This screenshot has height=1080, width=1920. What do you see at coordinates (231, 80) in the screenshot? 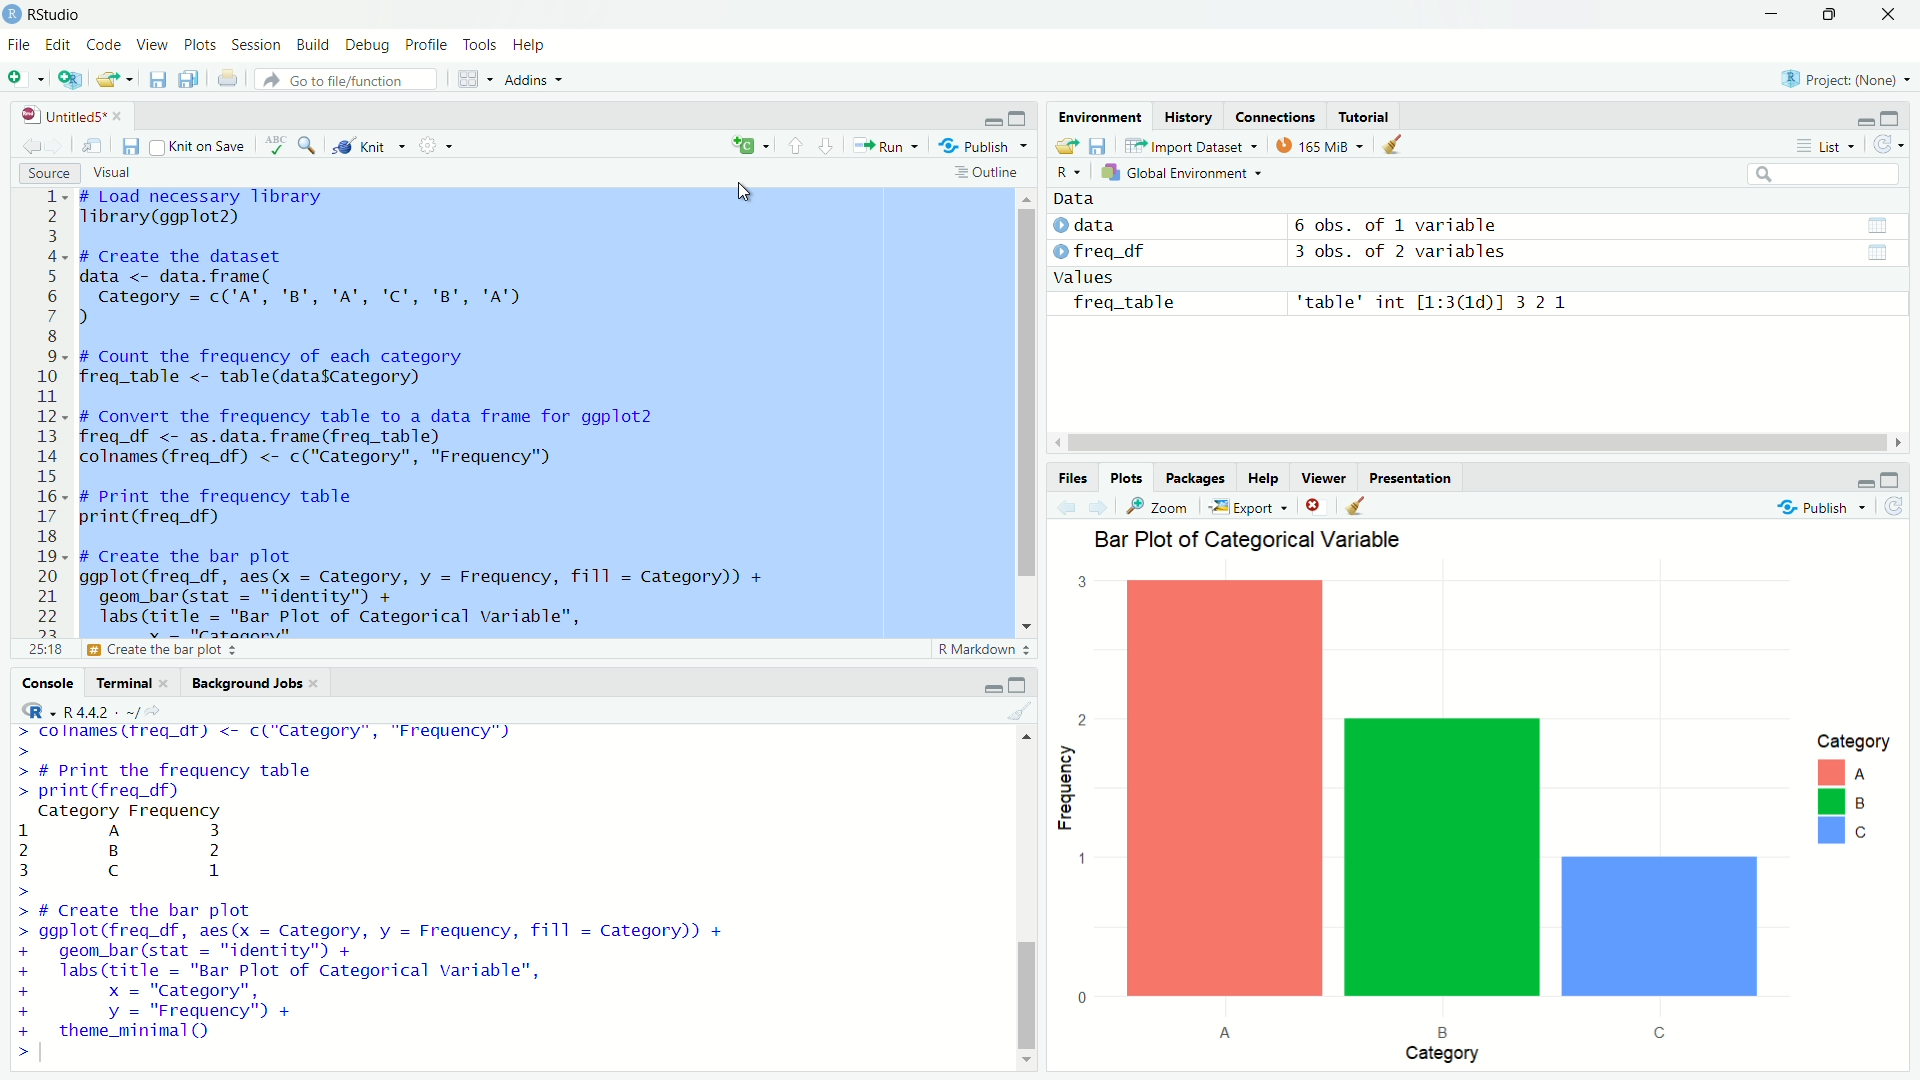
I see `print current file` at bounding box center [231, 80].